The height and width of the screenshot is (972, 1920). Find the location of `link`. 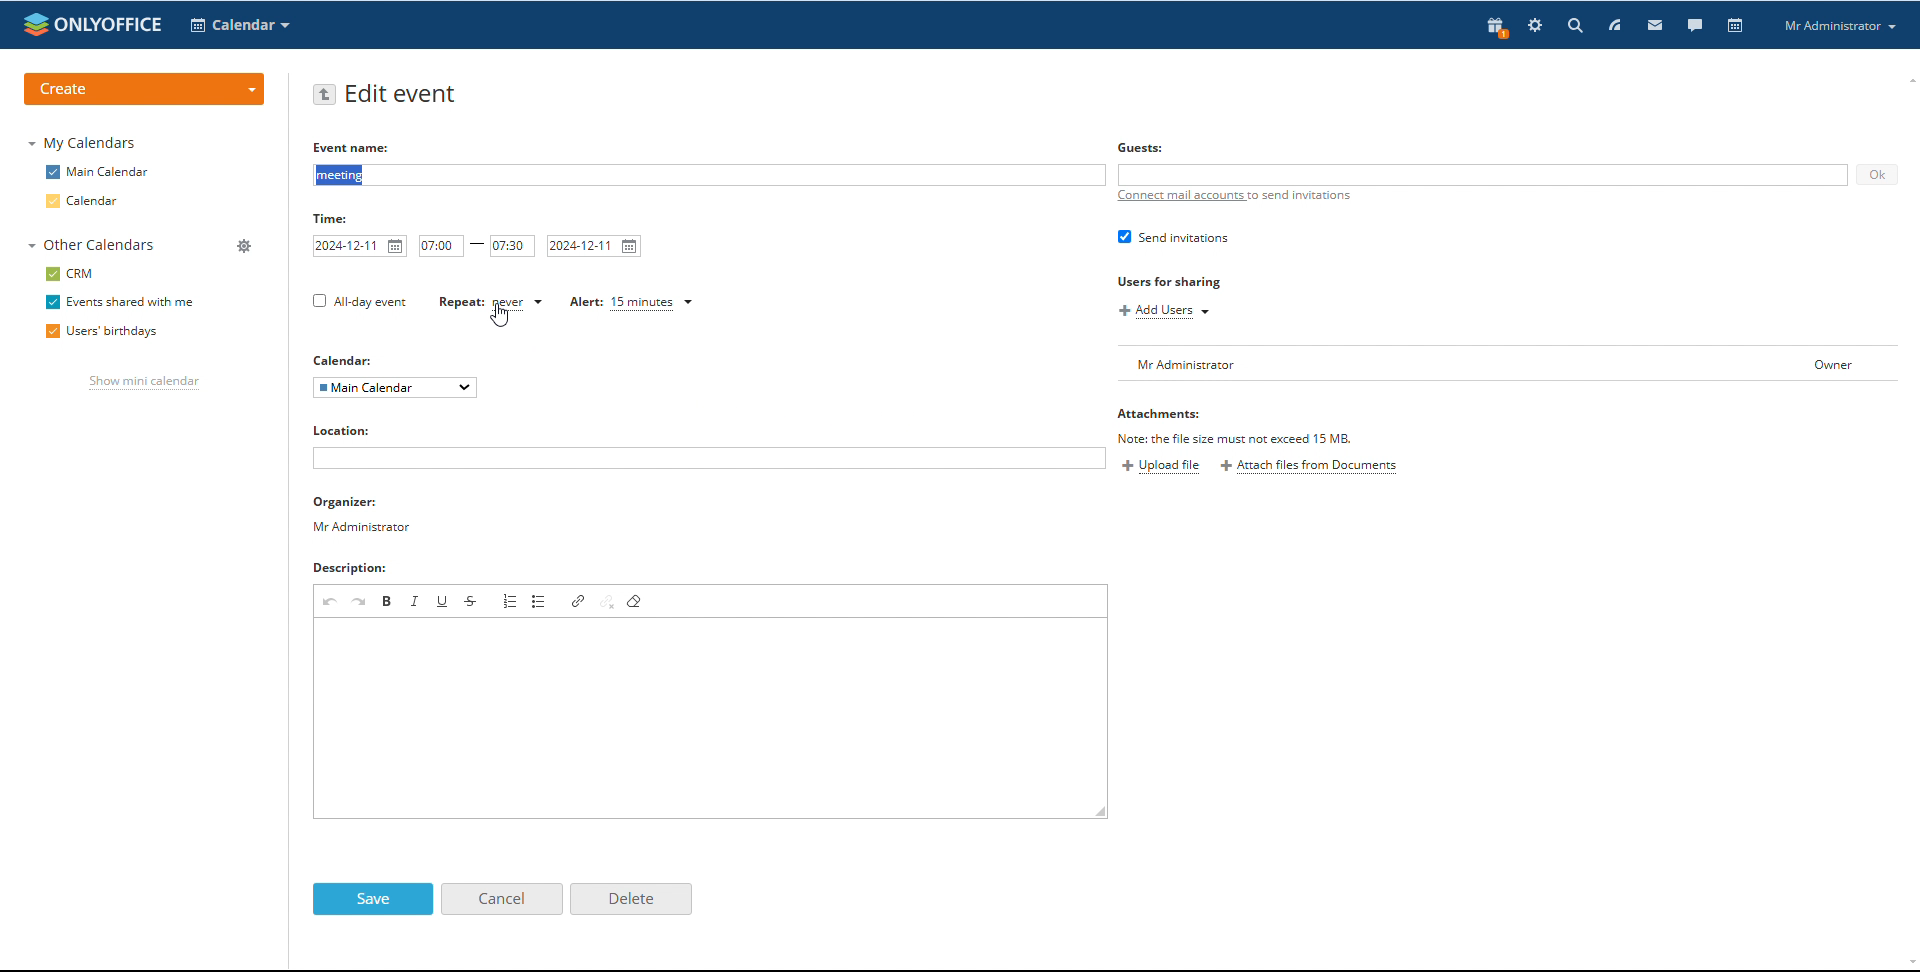

link is located at coordinates (581, 601).